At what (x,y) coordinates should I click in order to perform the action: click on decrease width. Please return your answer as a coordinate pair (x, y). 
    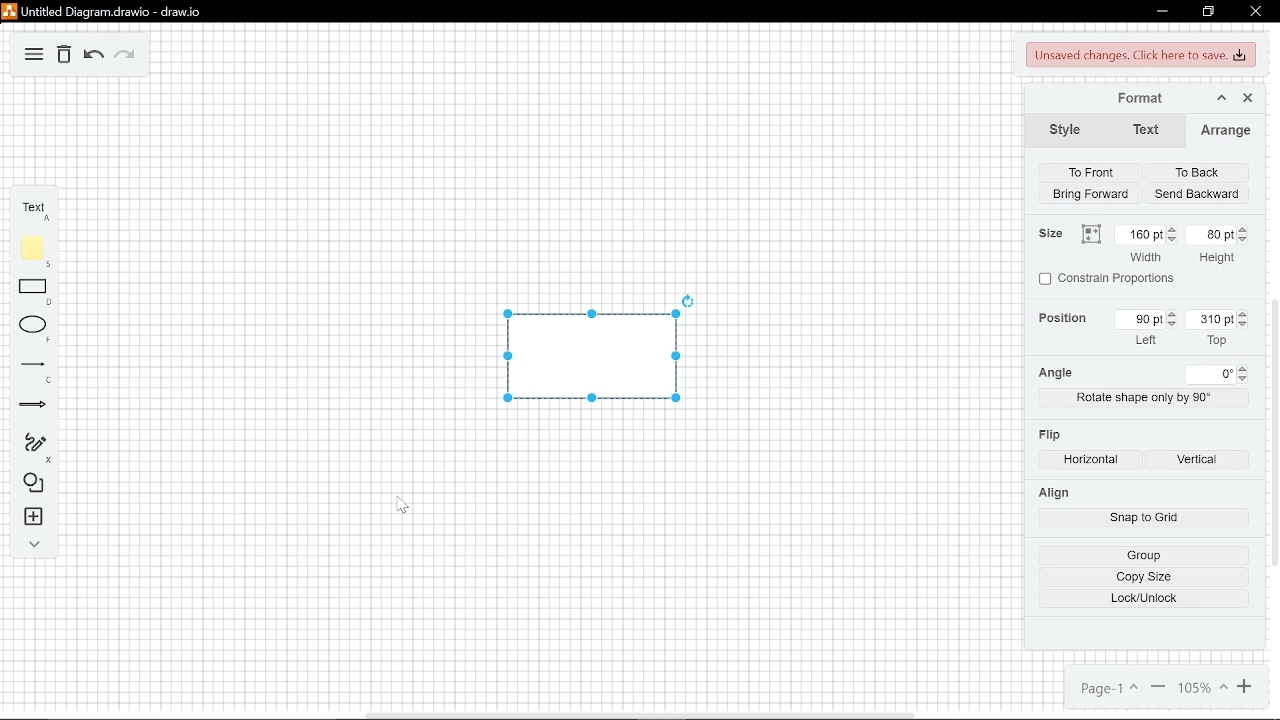
    Looking at the image, I should click on (1173, 240).